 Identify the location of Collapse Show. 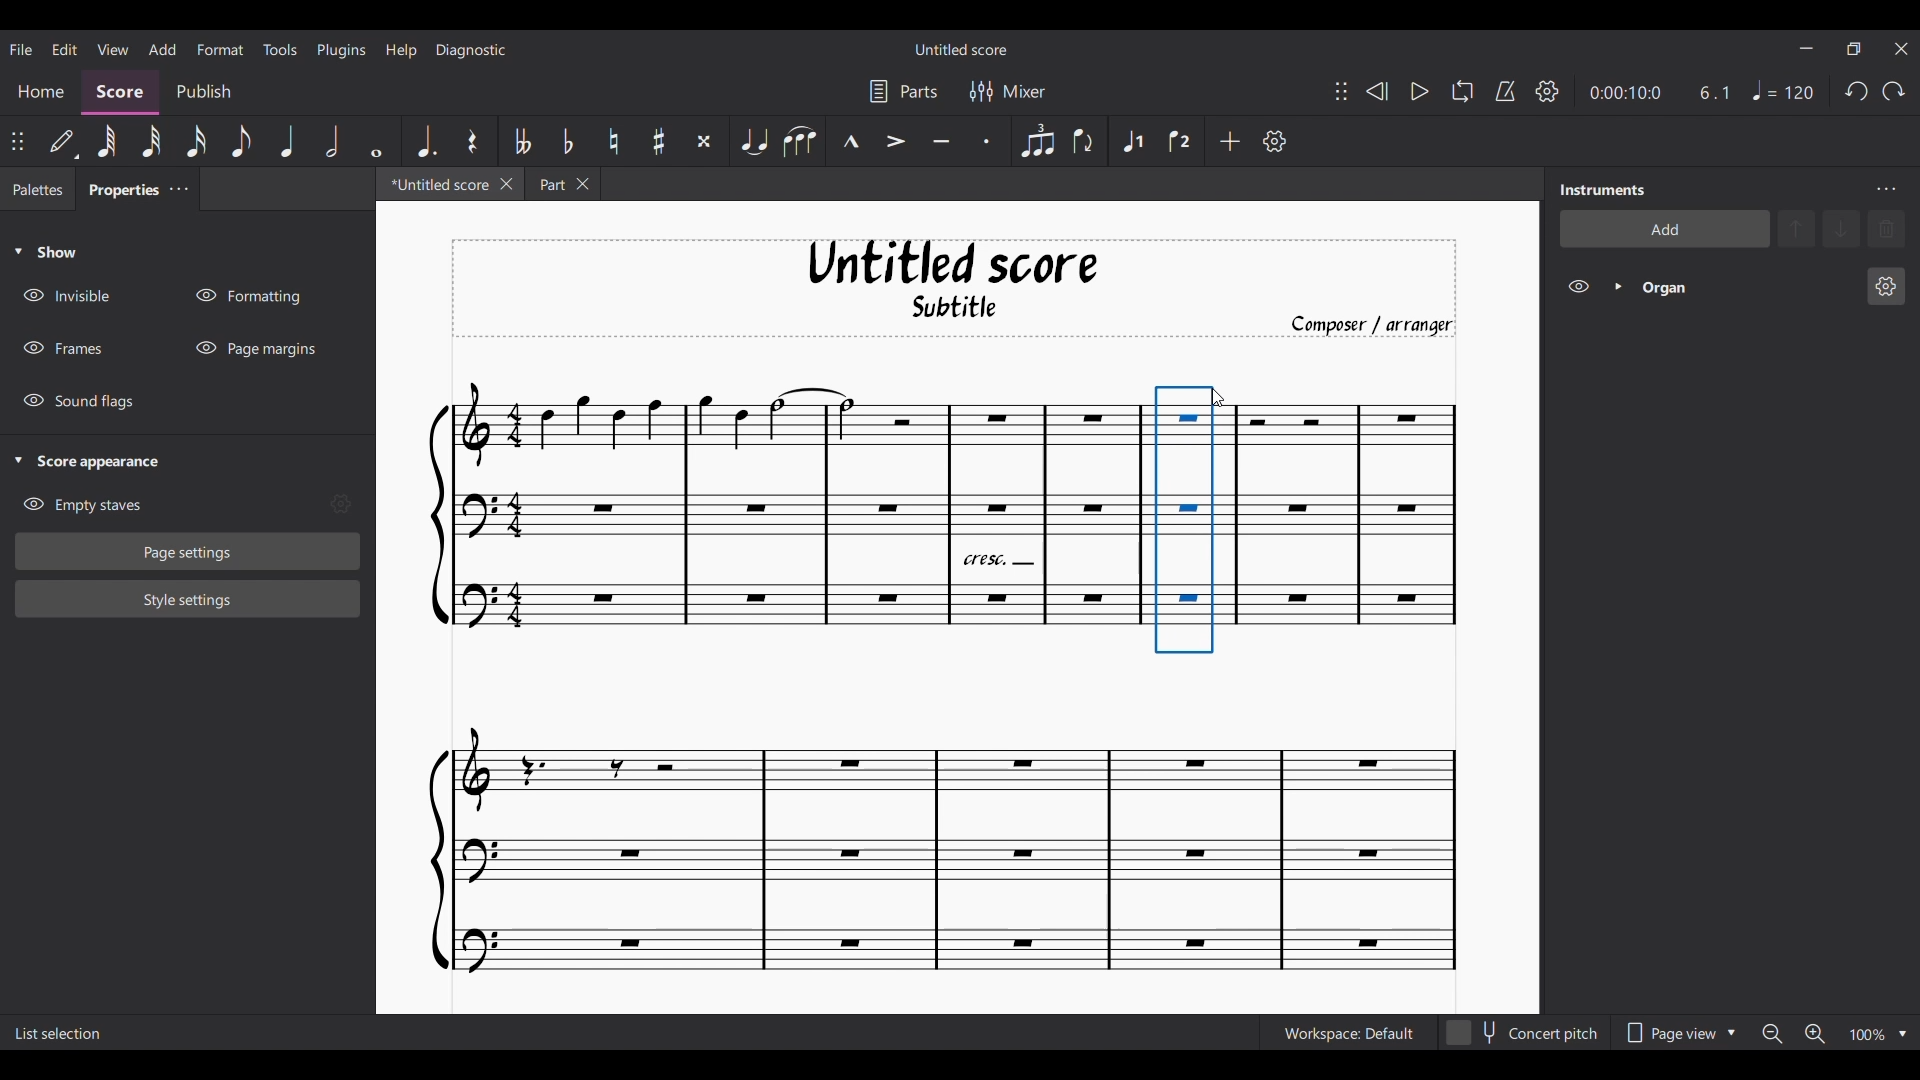
(45, 251).